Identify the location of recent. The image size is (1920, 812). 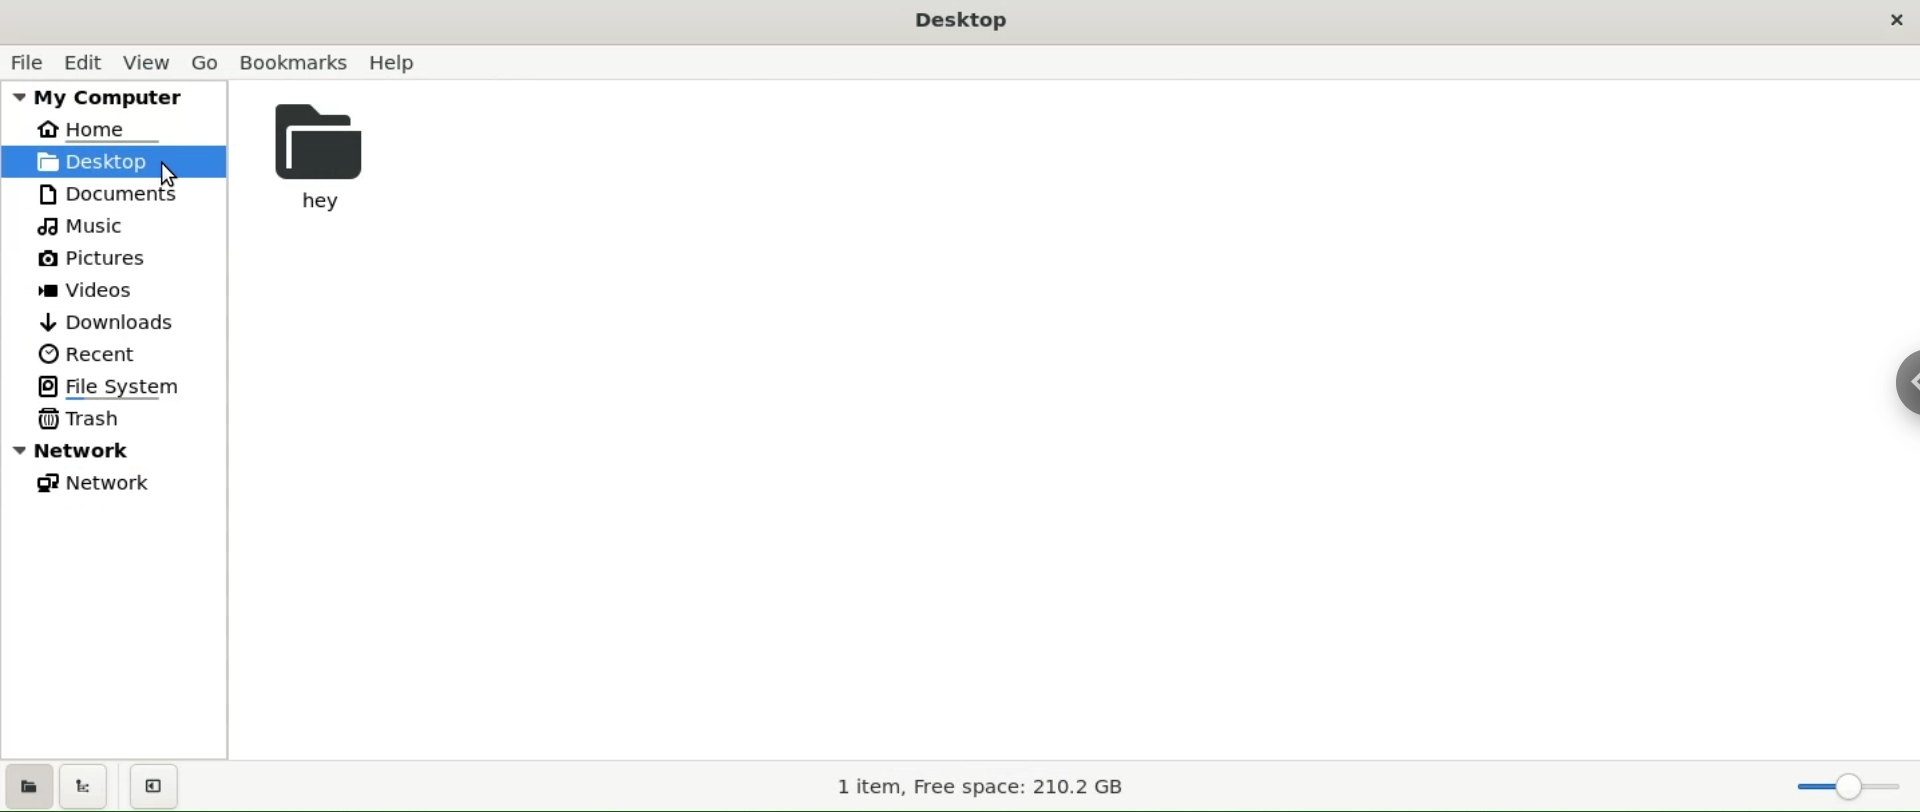
(91, 353).